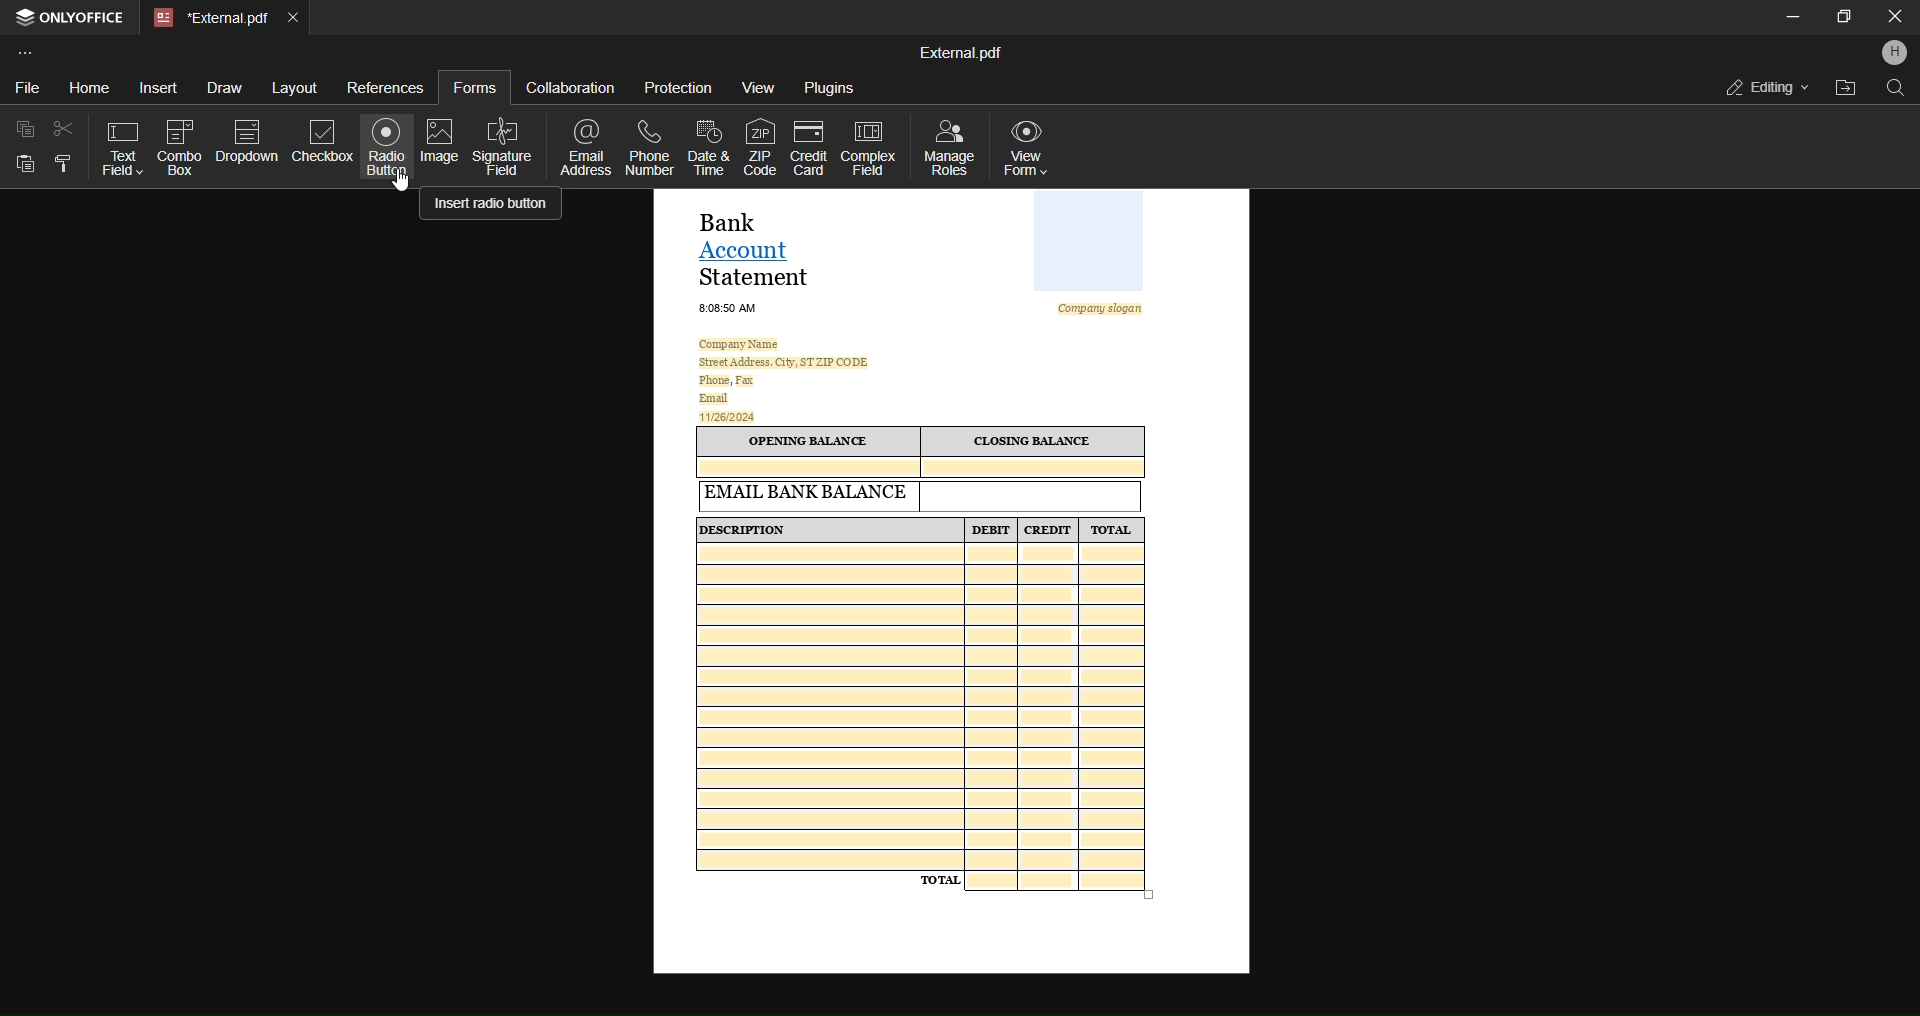  I want to click on open office tab, so click(75, 20).